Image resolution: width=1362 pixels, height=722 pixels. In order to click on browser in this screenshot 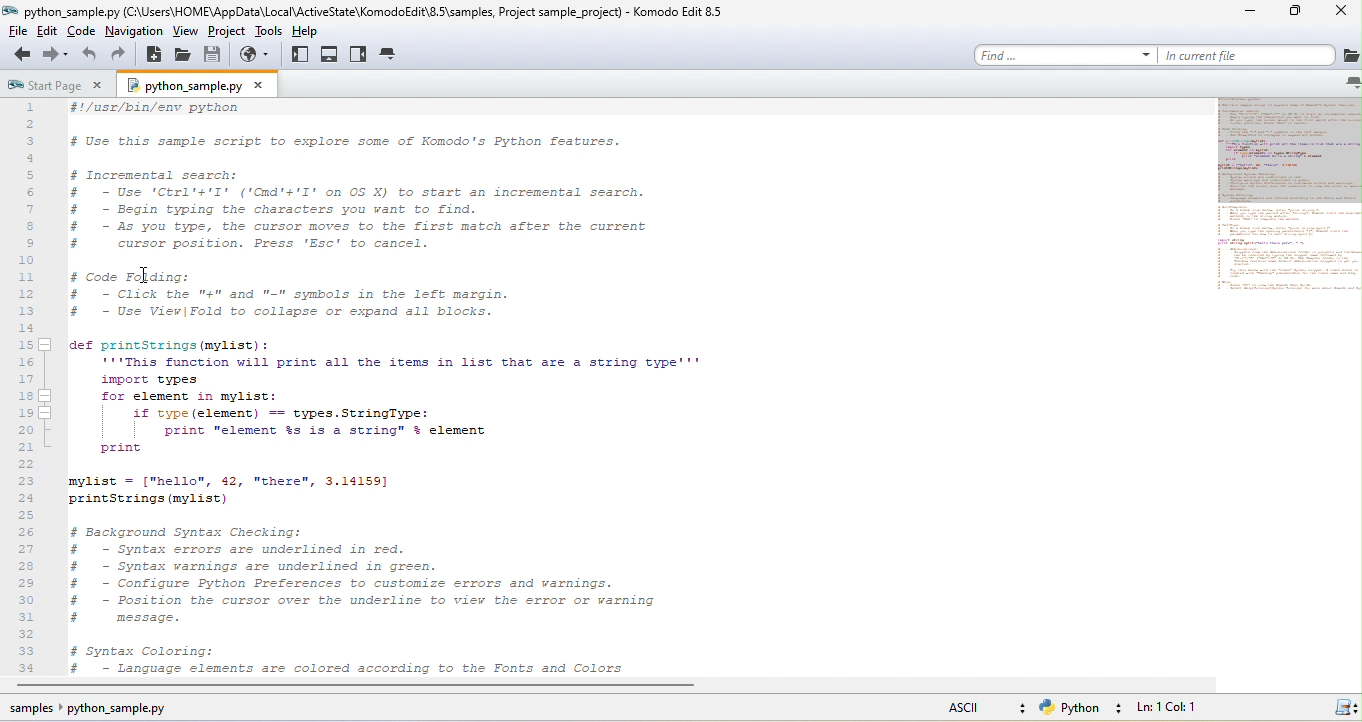, I will do `click(256, 59)`.